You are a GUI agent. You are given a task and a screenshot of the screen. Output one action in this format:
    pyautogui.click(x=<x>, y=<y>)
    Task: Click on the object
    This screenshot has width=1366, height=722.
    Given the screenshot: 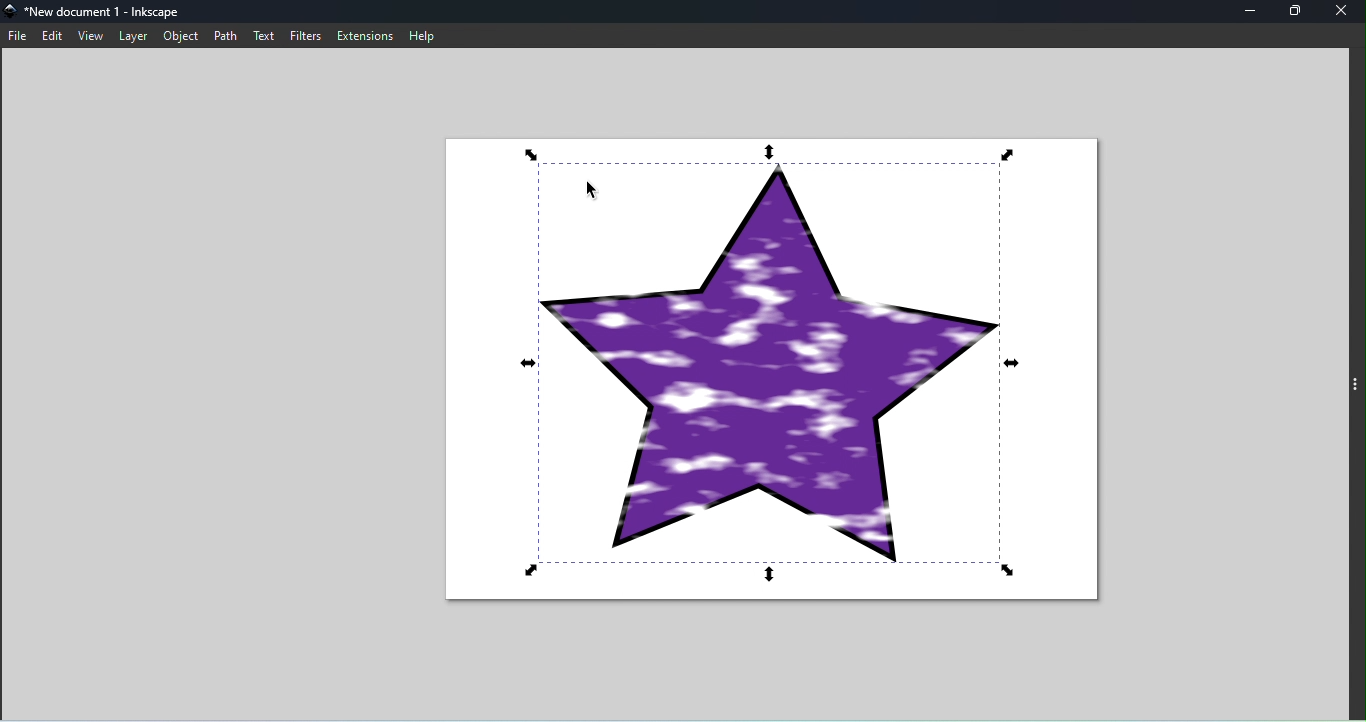 What is the action you would take?
    pyautogui.click(x=184, y=36)
    